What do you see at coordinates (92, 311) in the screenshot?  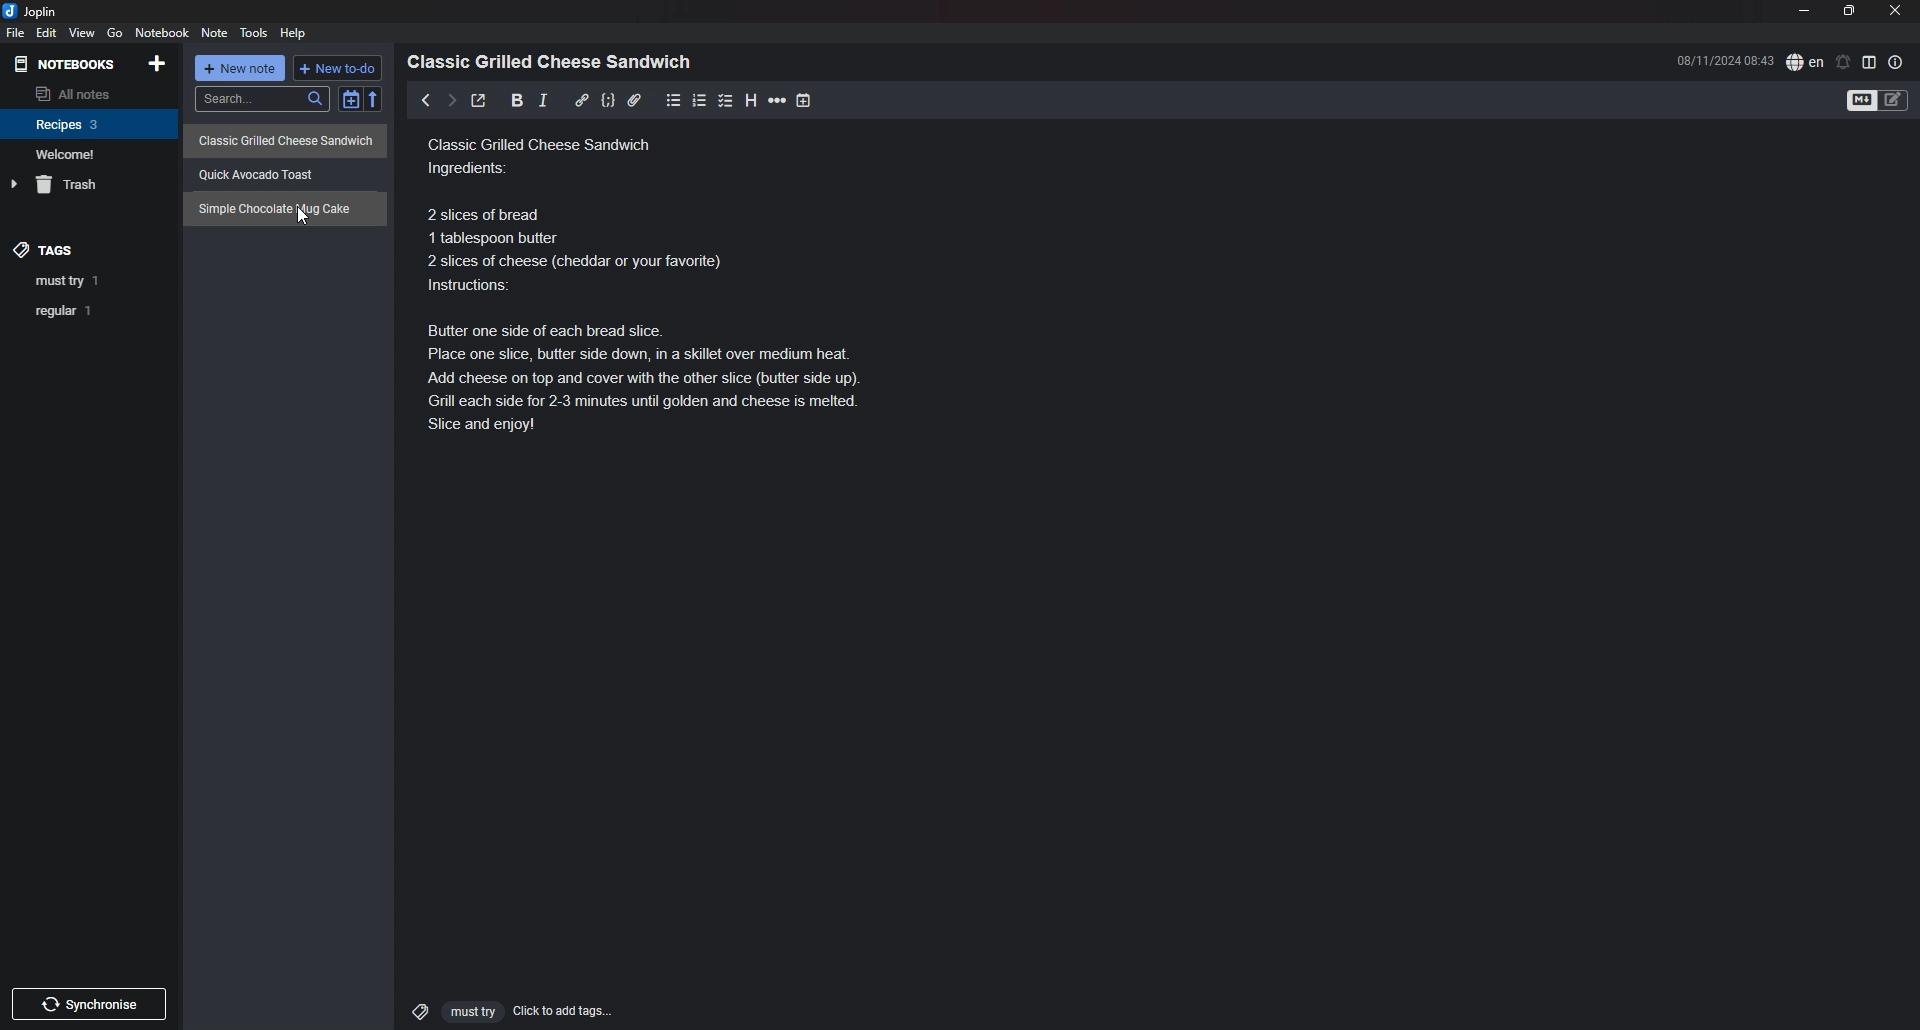 I see `tag` at bounding box center [92, 311].